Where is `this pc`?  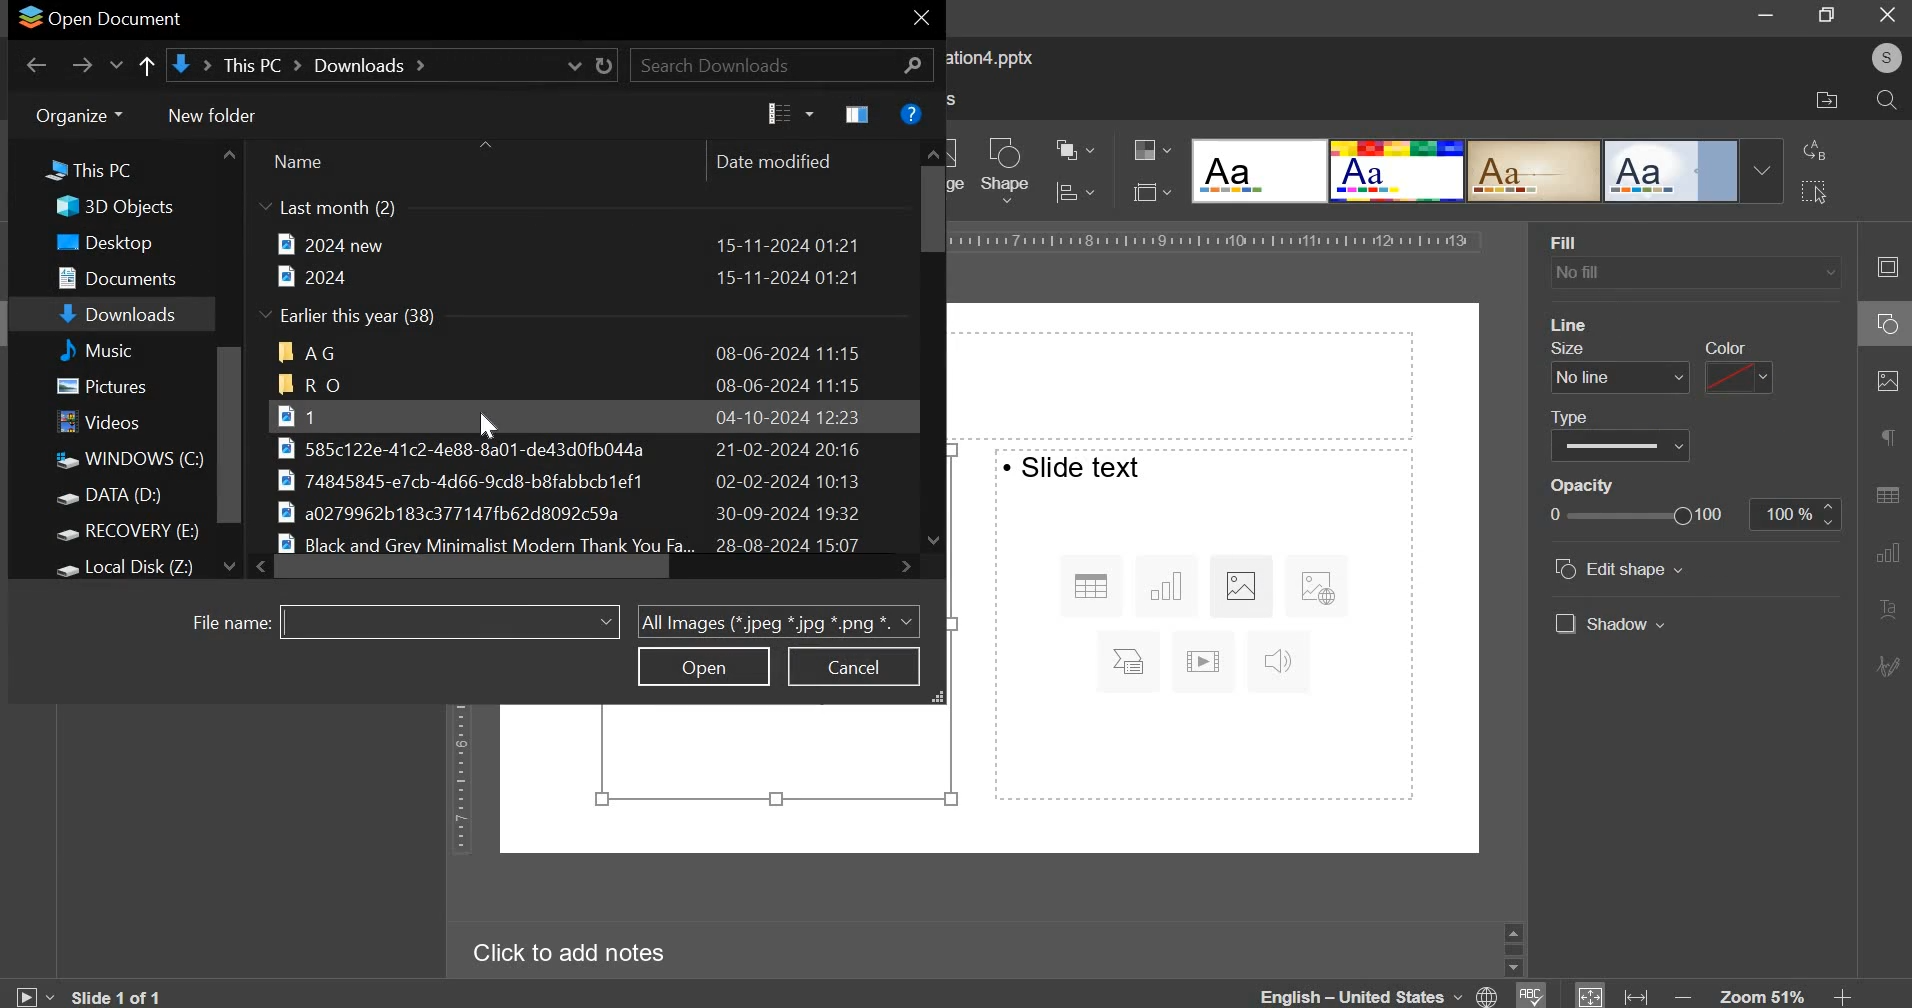 this pc is located at coordinates (78, 173).